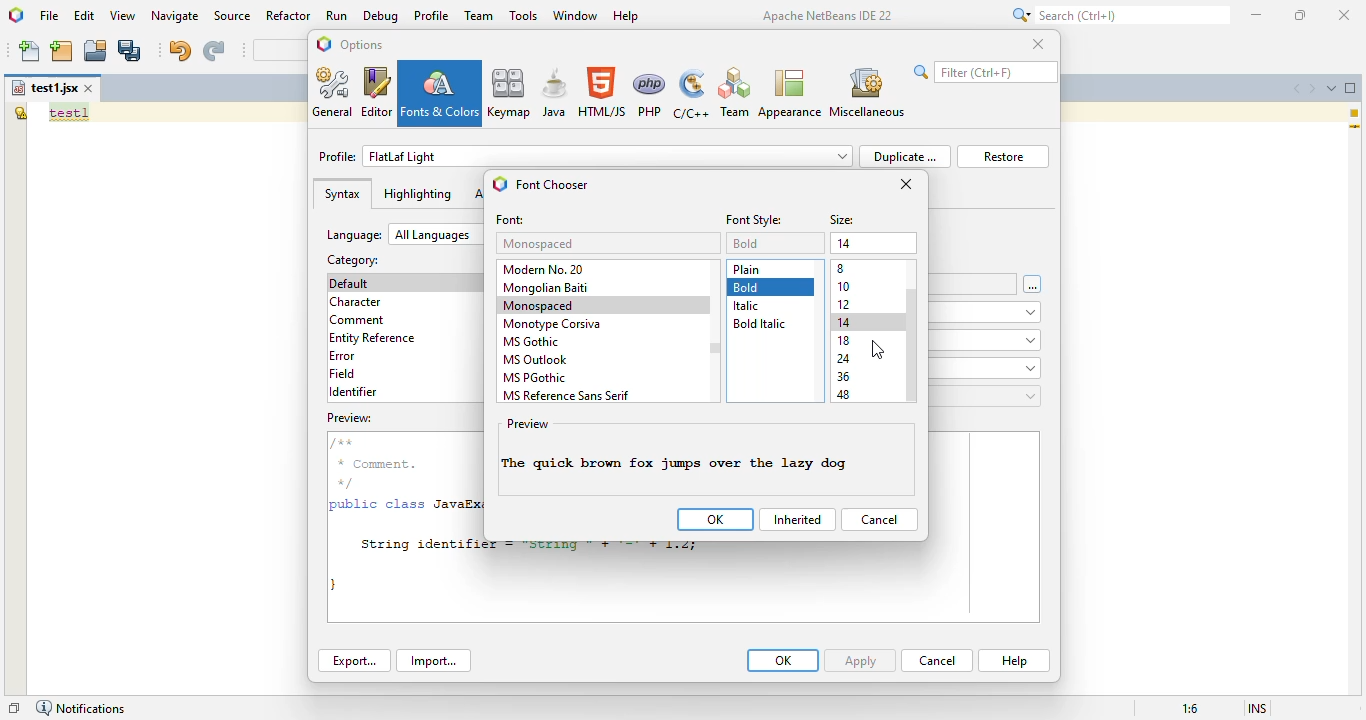 The height and width of the screenshot is (720, 1366). What do you see at coordinates (772, 287) in the screenshot?
I see `bold selected` at bounding box center [772, 287].